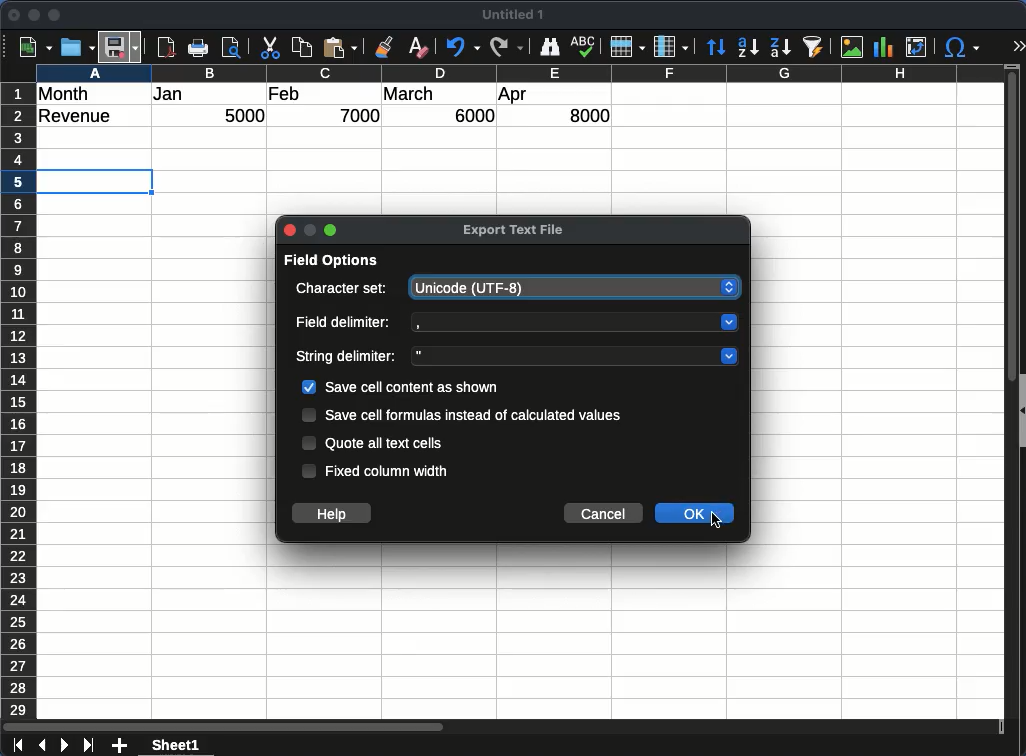  Describe the element at coordinates (550, 47) in the screenshot. I see `finder` at that location.